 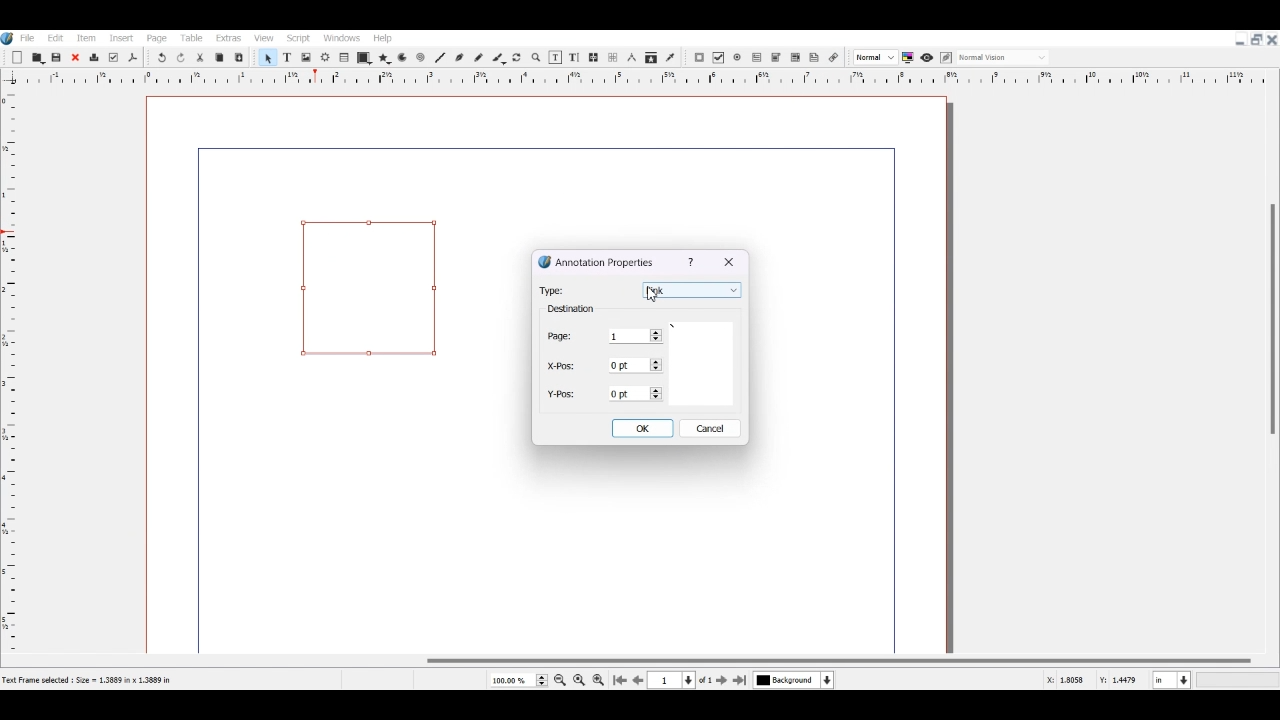 What do you see at coordinates (440, 57) in the screenshot?
I see `Line` at bounding box center [440, 57].